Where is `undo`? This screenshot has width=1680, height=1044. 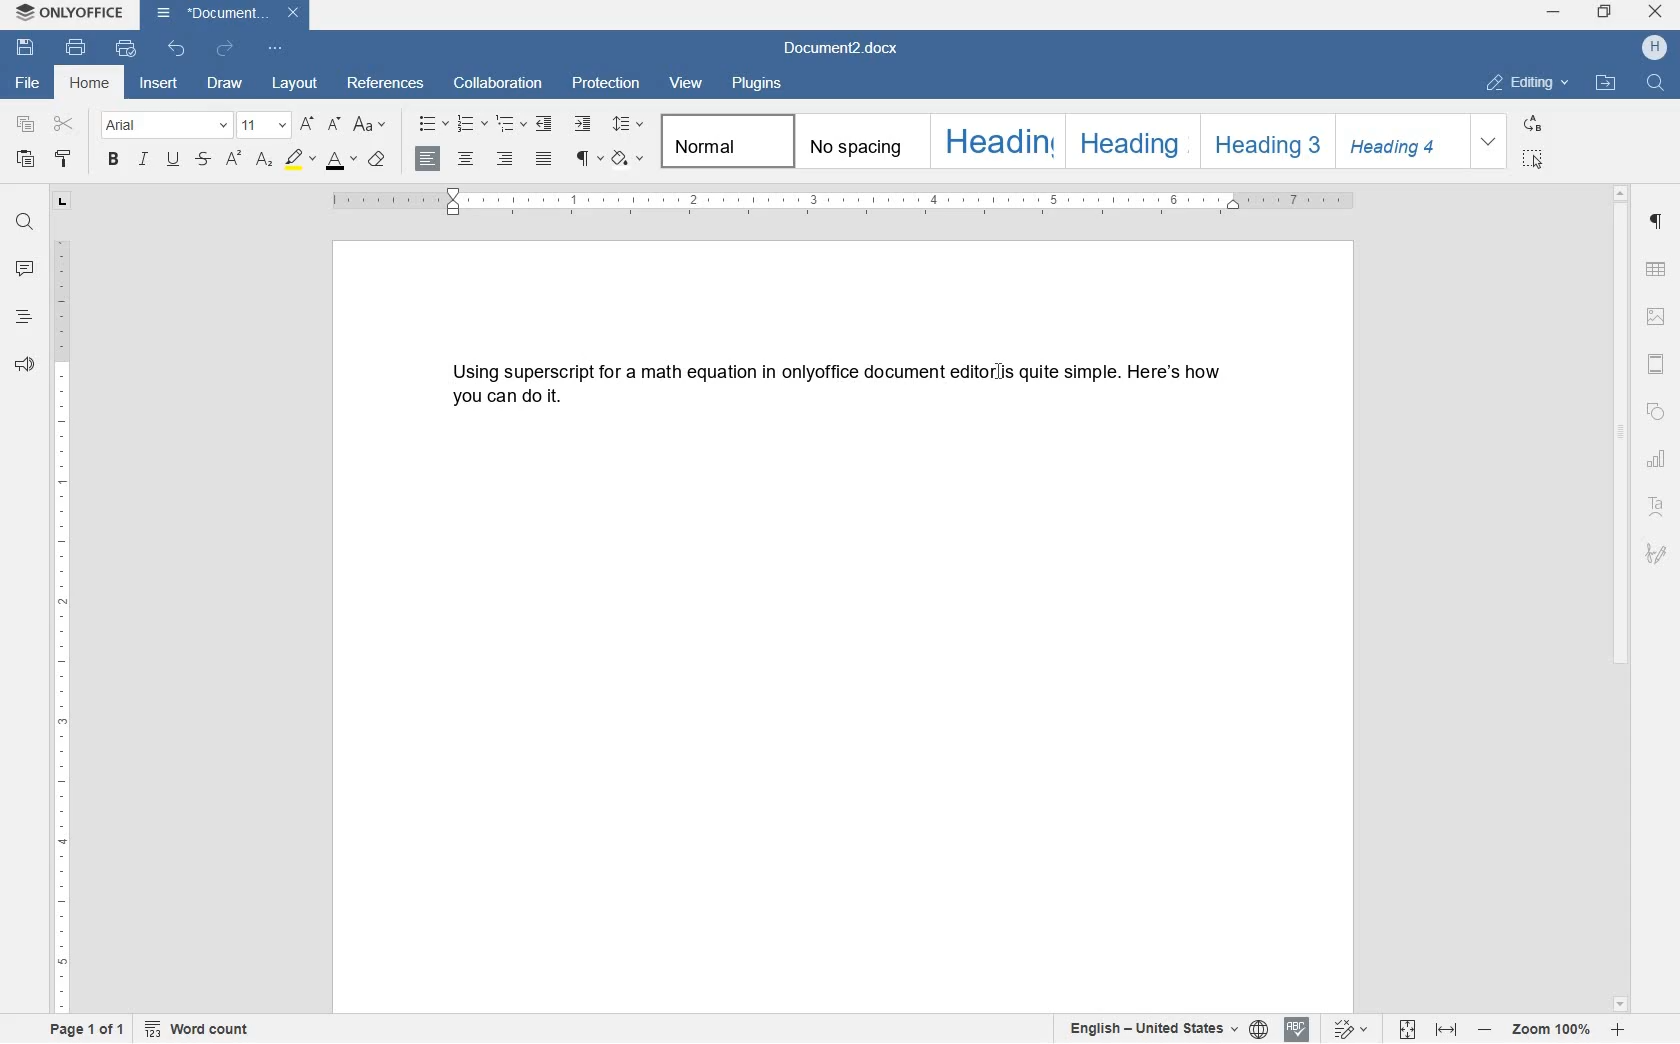 undo is located at coordinates (177, 48).